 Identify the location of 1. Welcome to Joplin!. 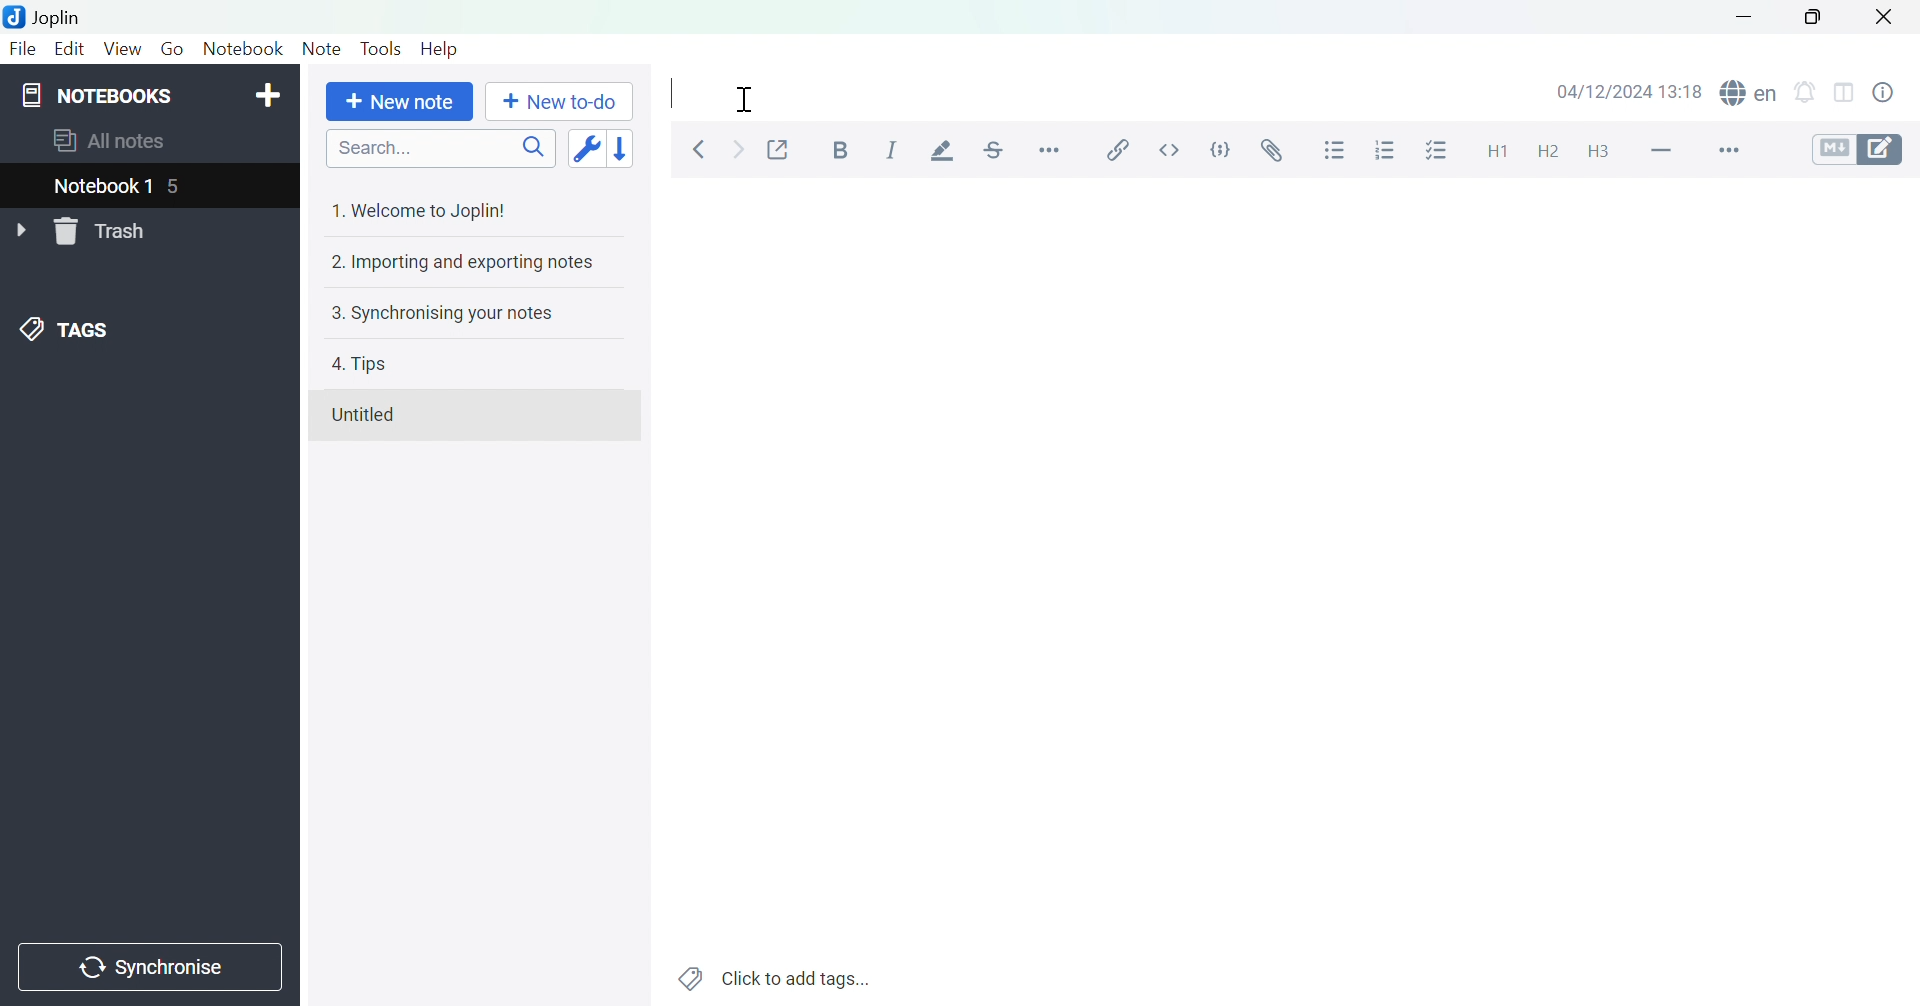
(427, 210).